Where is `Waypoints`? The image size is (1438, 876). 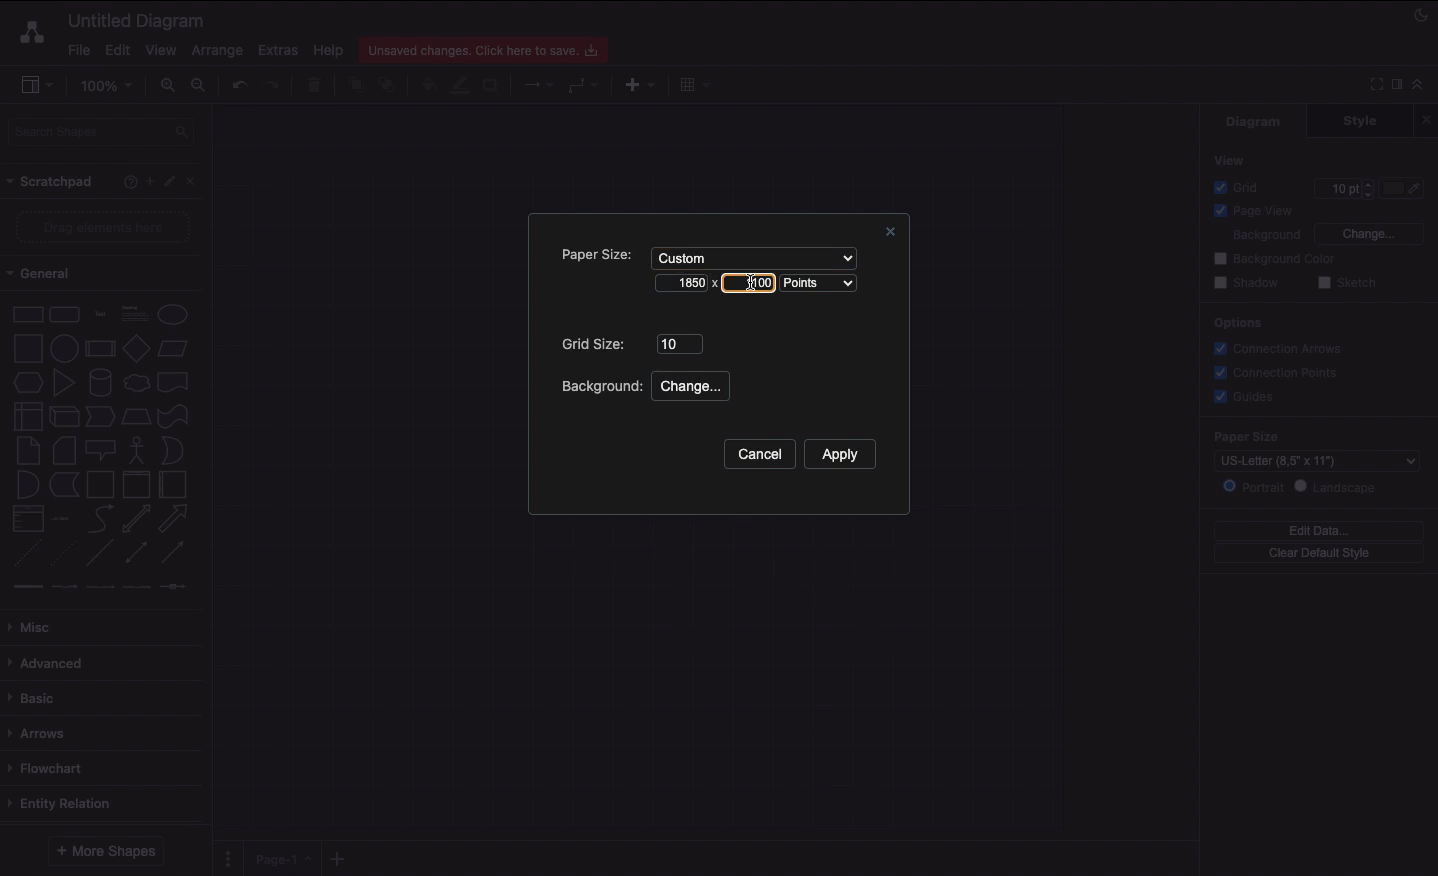
Waypoints is located at coordinates (584, 87).